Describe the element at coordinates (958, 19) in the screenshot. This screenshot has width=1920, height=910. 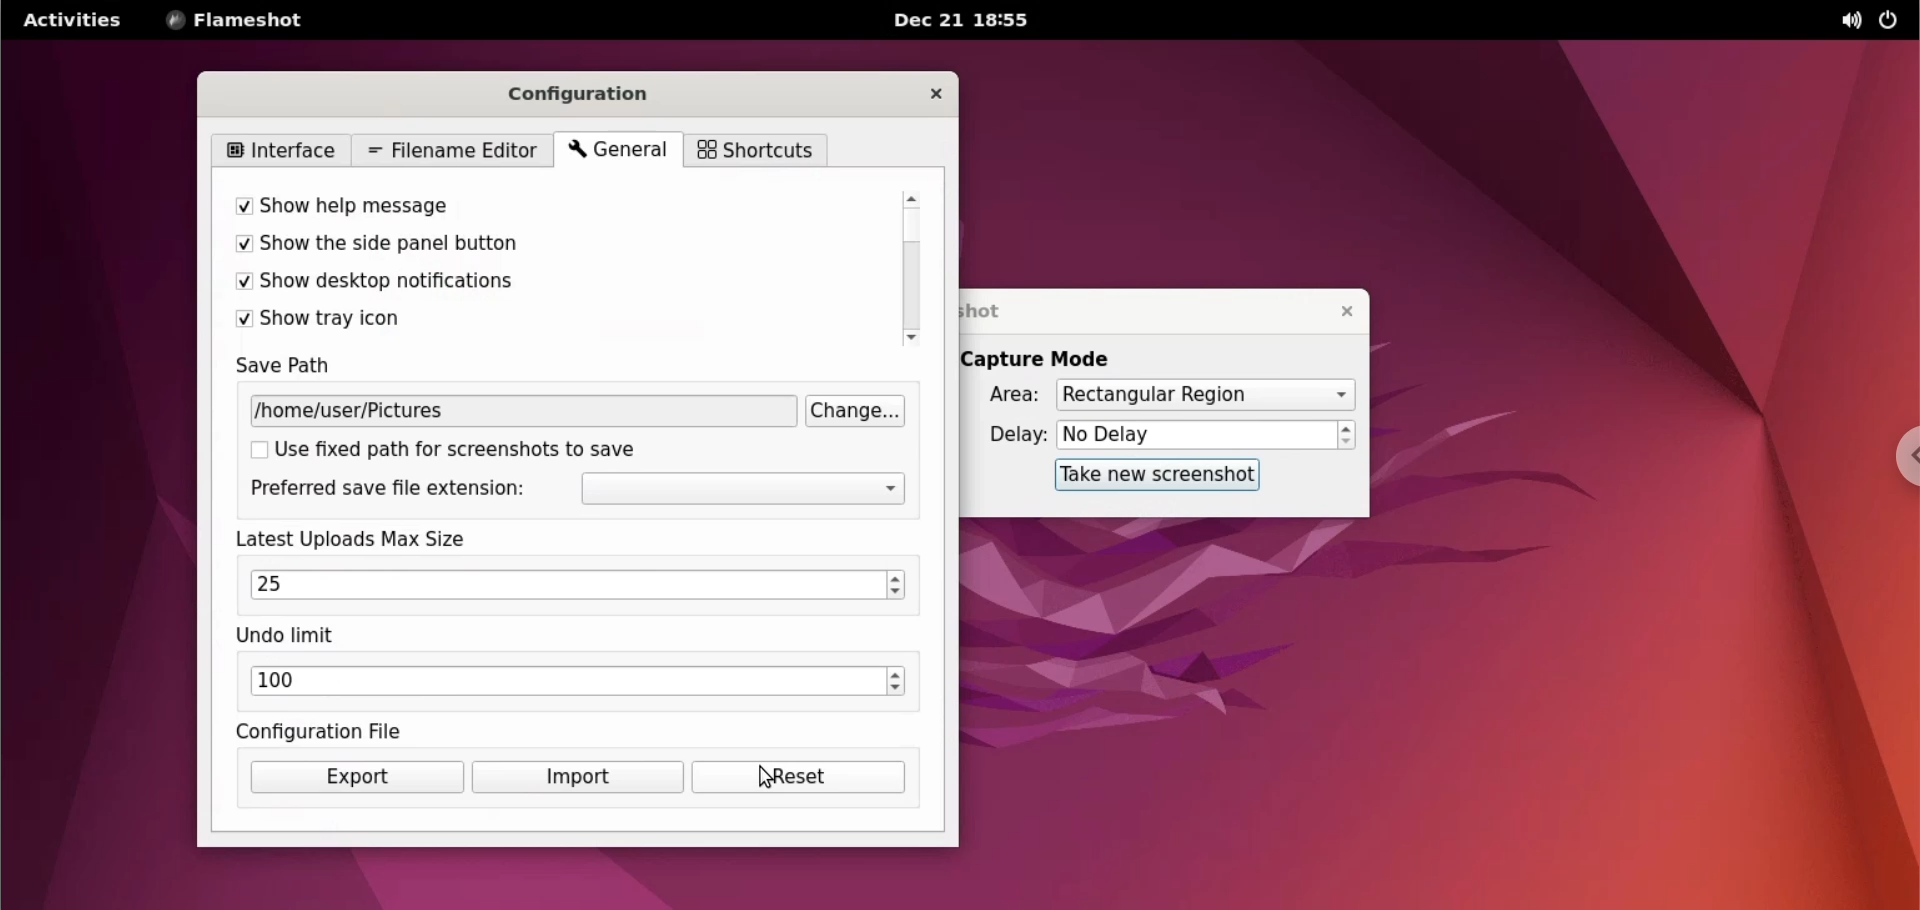
I see `Dec 21 18:55` at that location.